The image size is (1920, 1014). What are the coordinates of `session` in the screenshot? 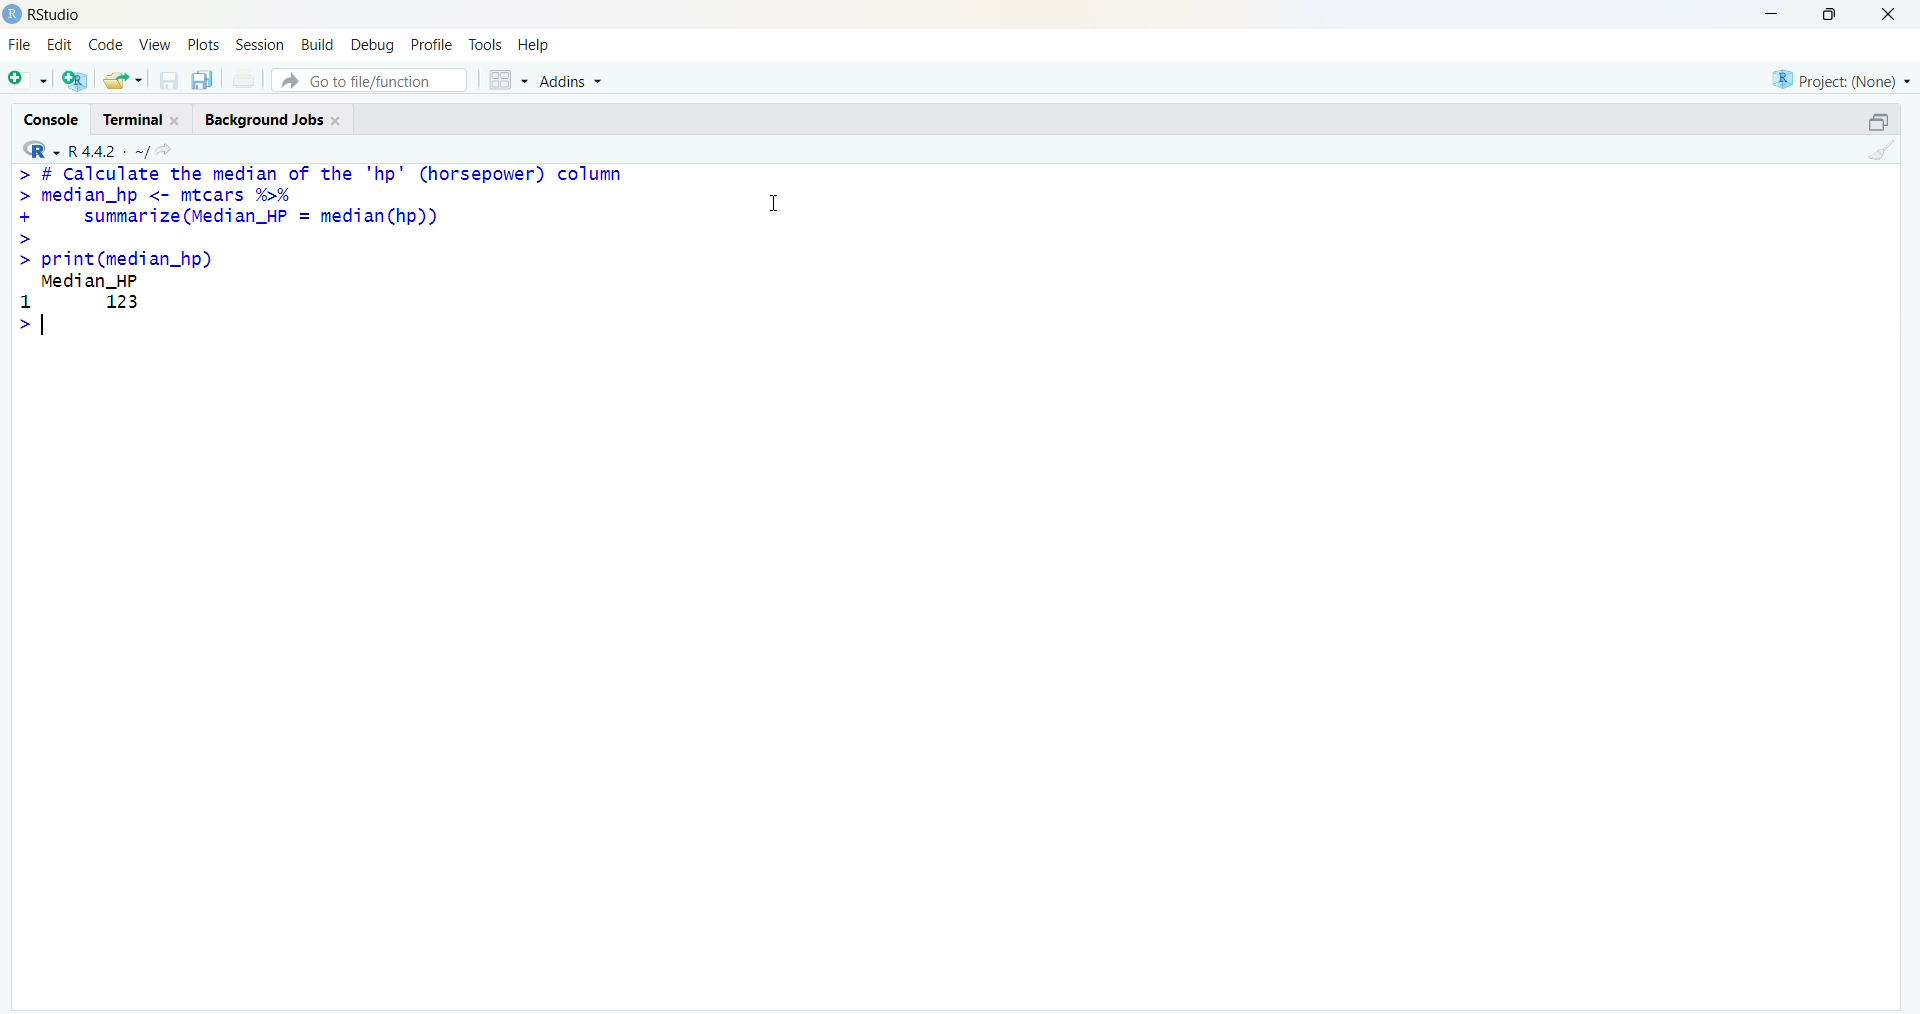 It's located at (260, 44).